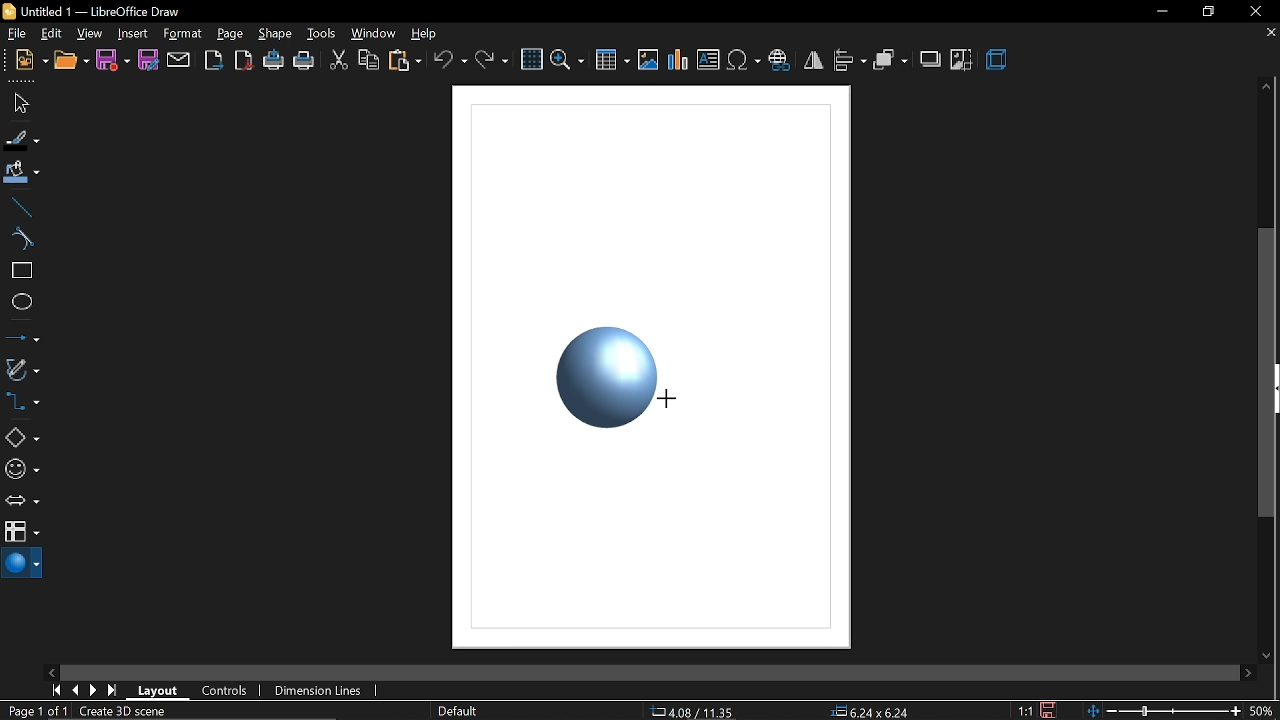 This screenshot has width=1280, height=720. What do you see at coordinates (678, 60) in the screenshot?
I see `insert chart` at bounding box center [678, 60].